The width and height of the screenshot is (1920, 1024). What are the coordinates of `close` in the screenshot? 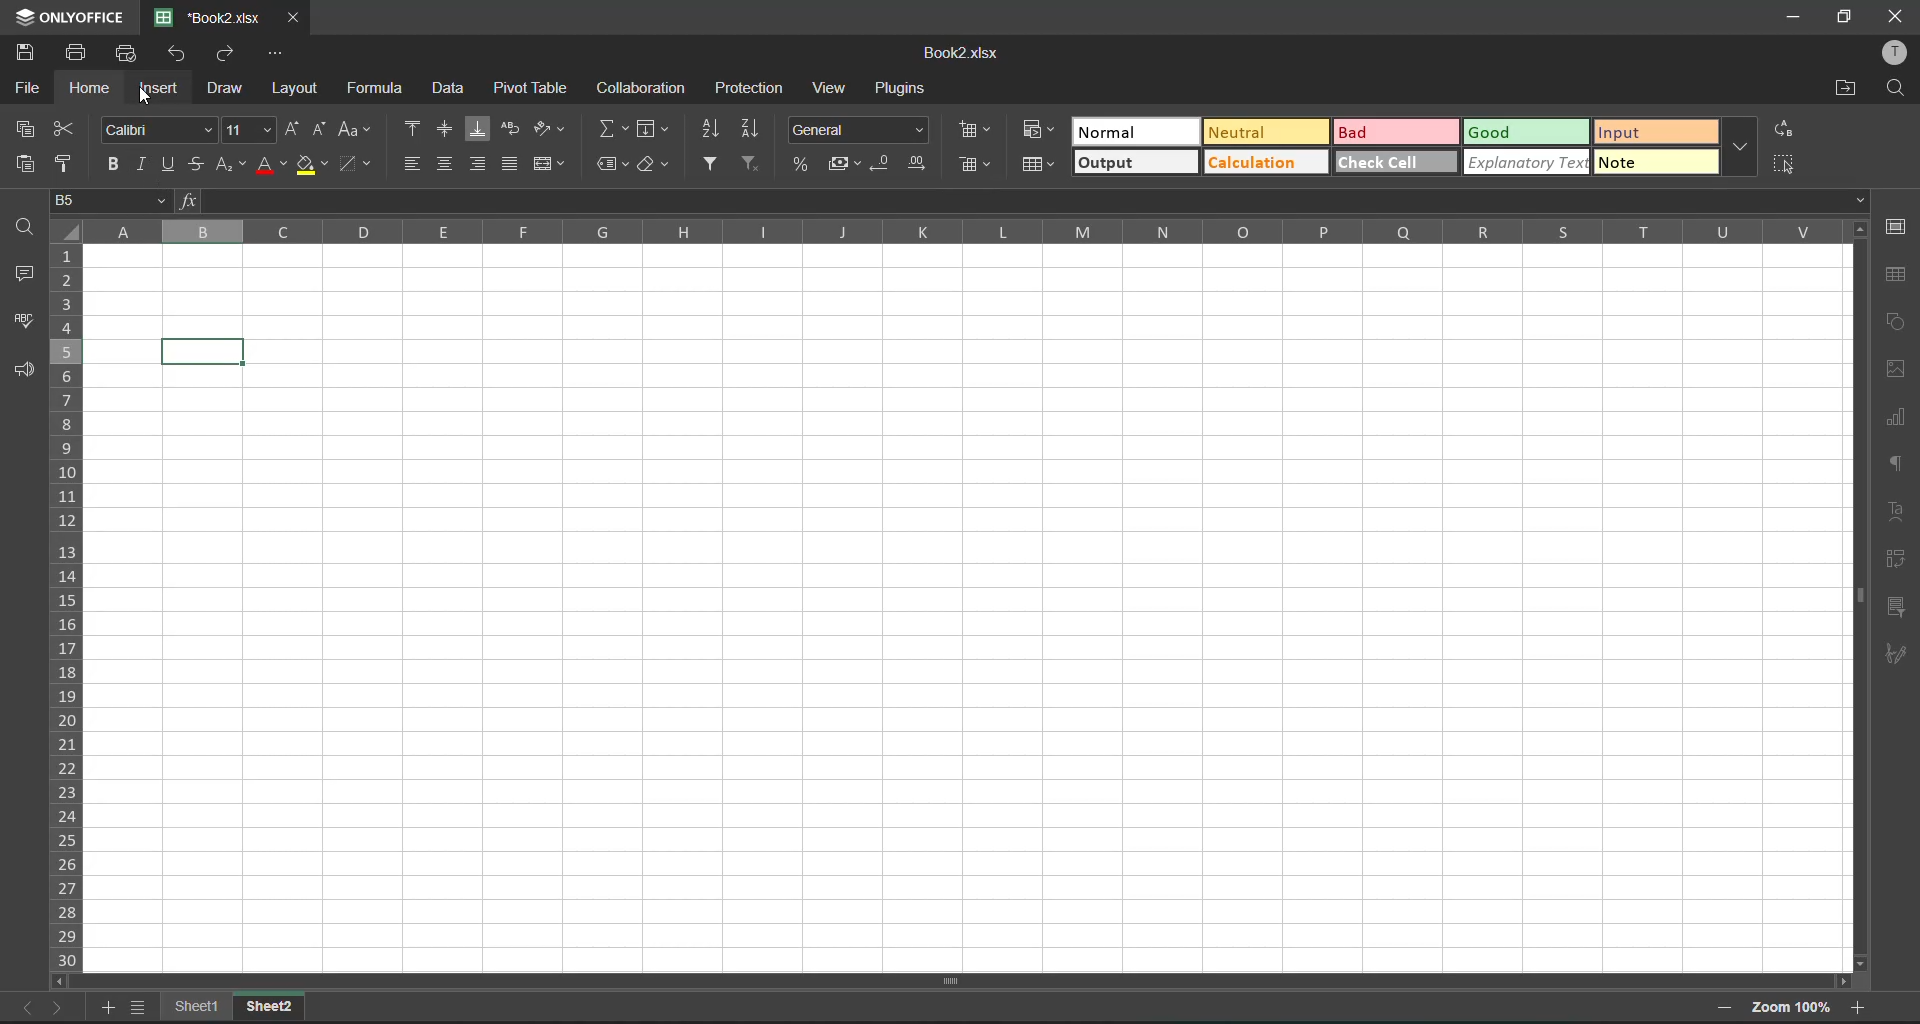 It's located at (1896, 14).